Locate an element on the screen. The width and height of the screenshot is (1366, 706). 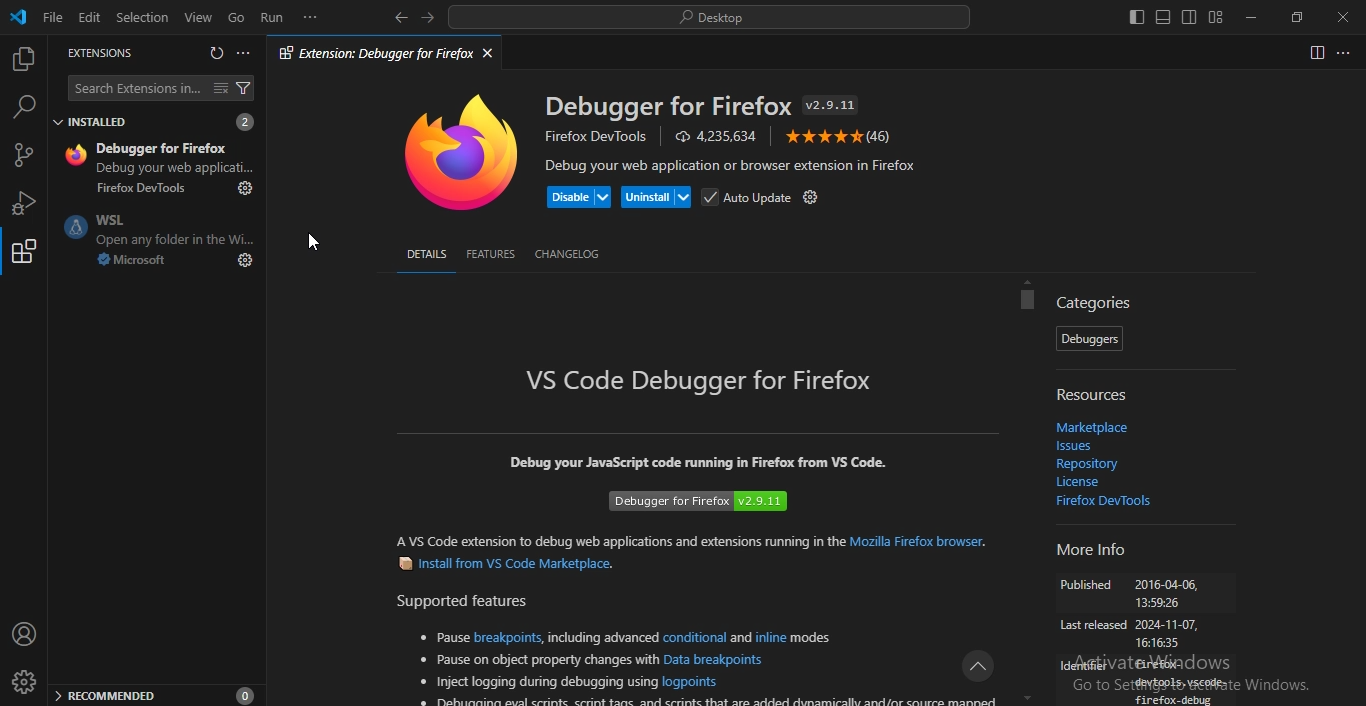
disable is located at coordinates (580, 197).